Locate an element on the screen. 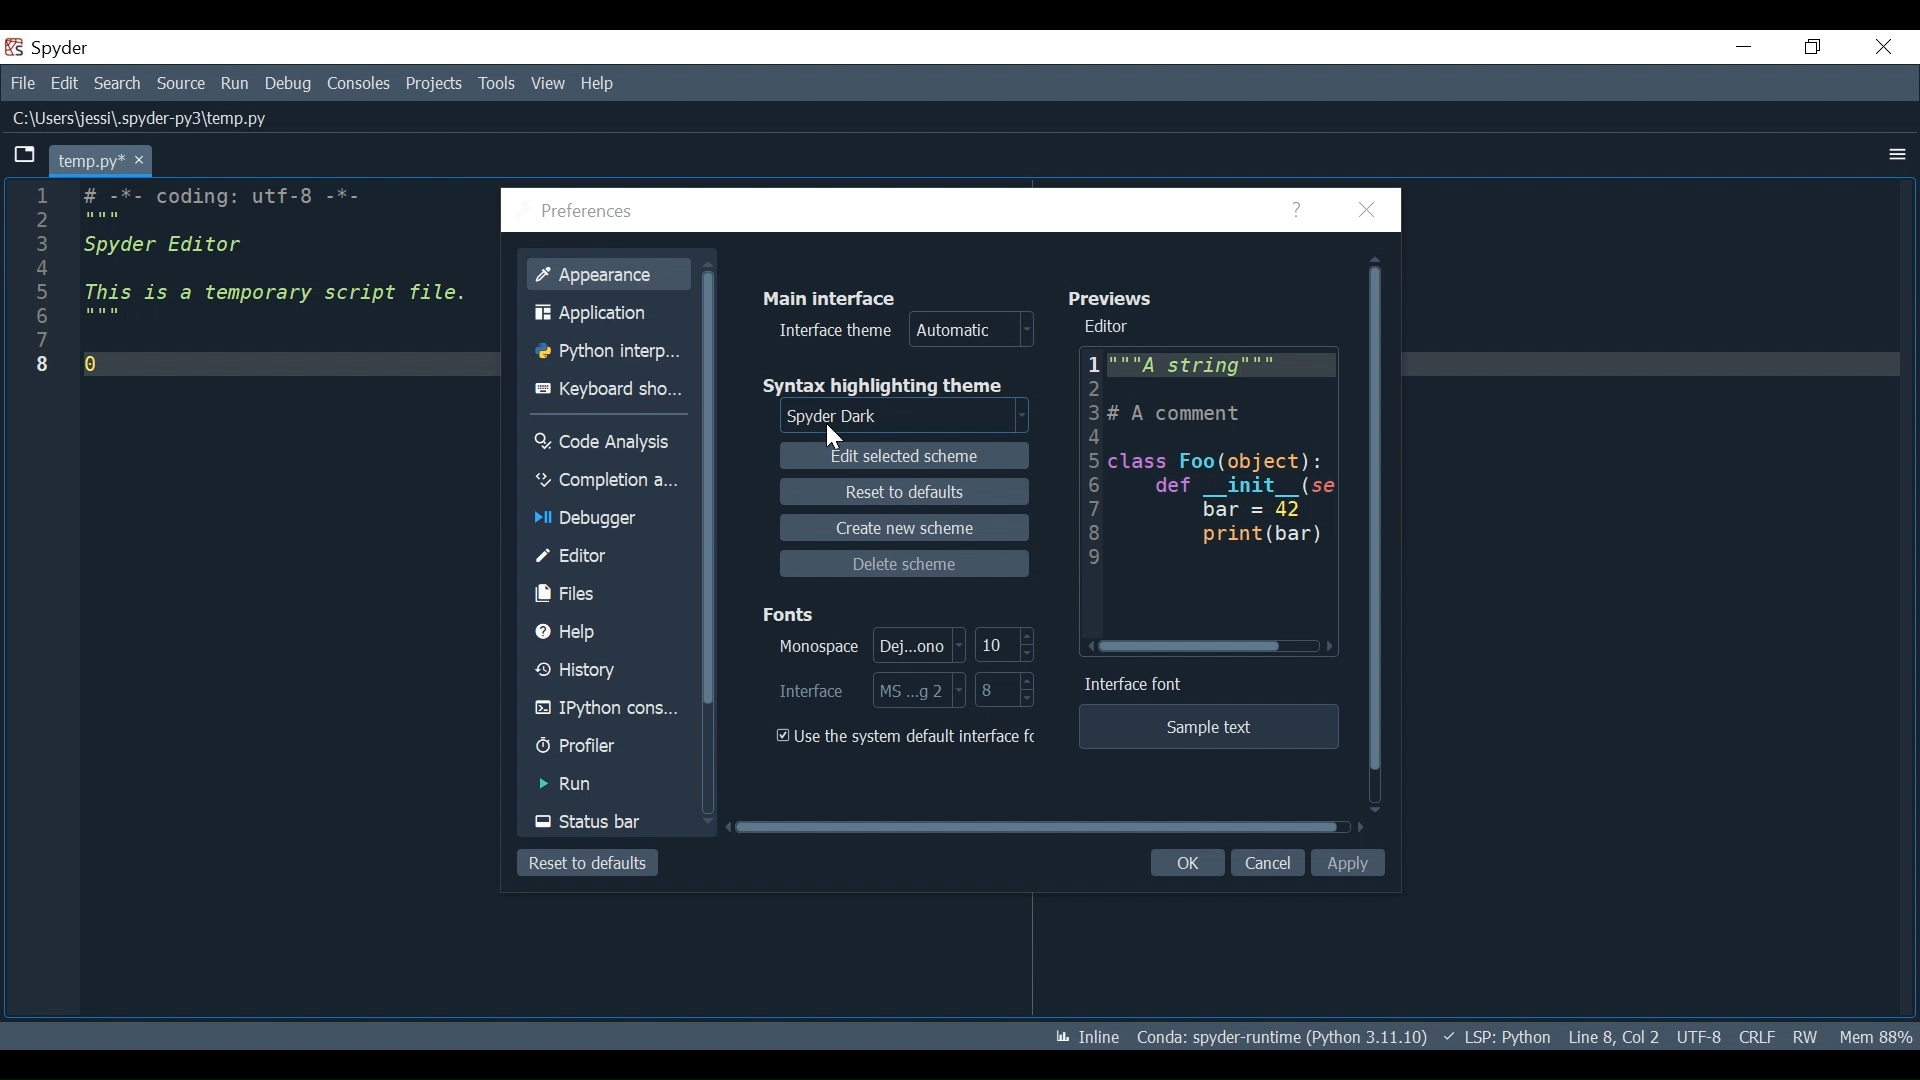  Help is located at coordinates (1300, 211).